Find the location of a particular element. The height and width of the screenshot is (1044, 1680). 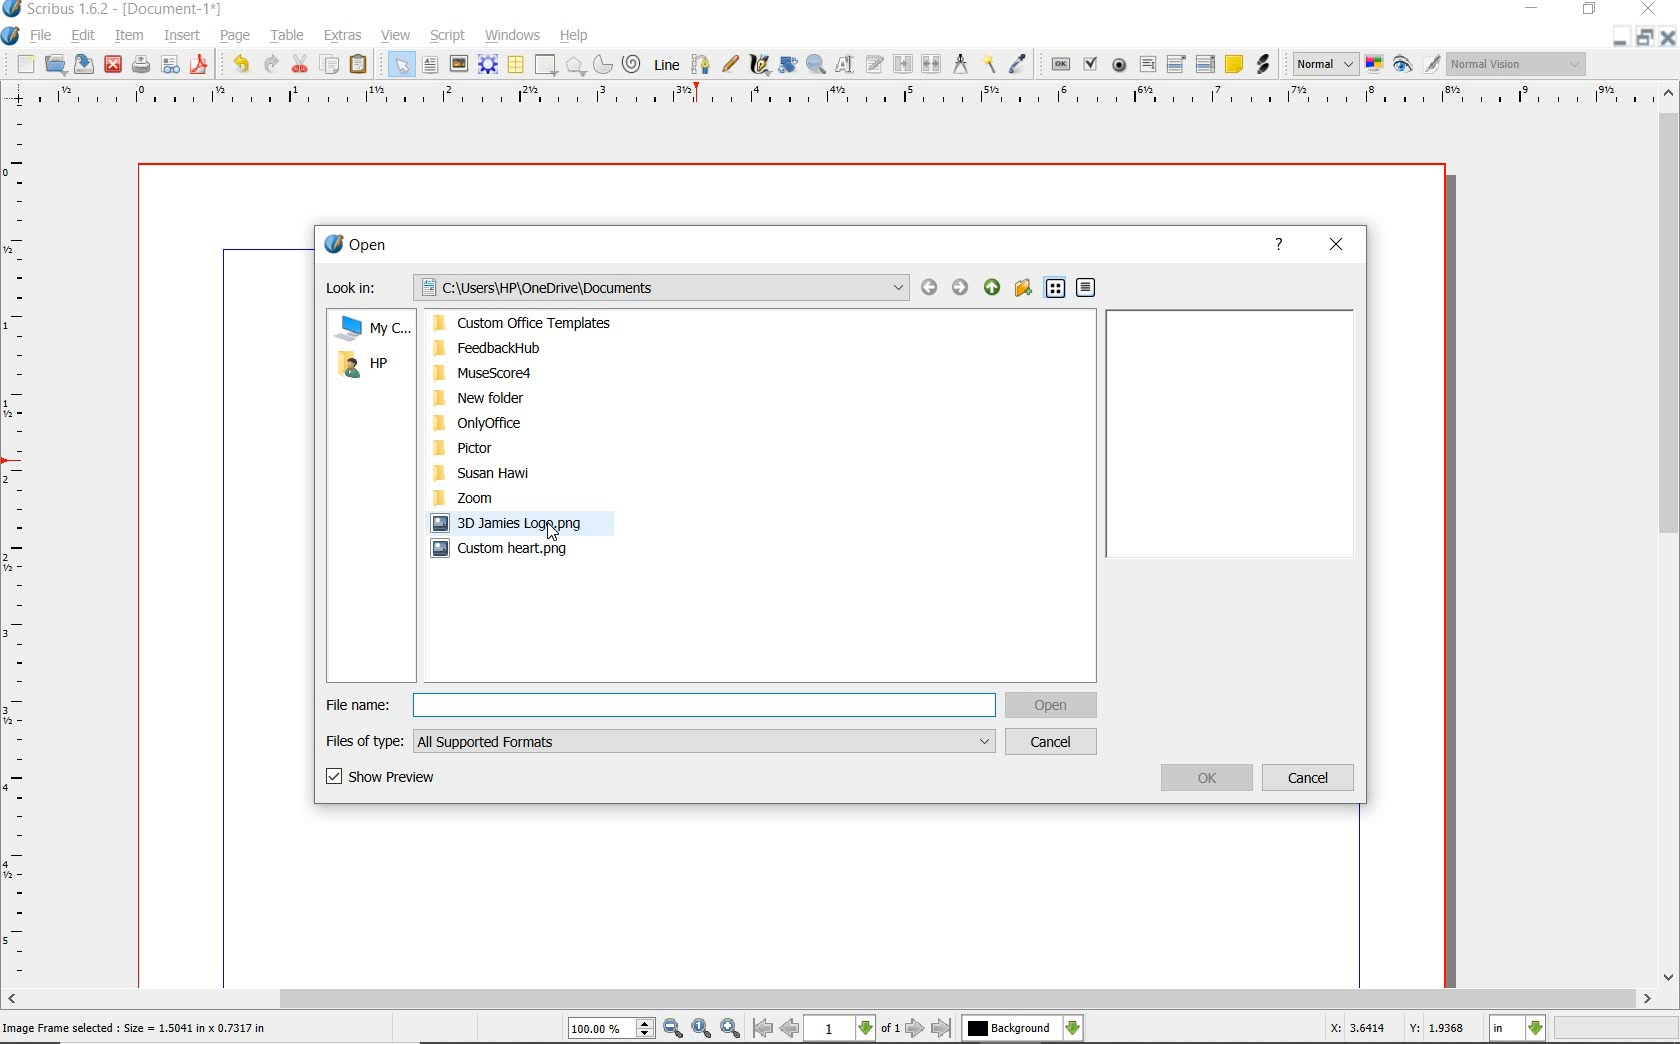

toggle color management system is located at coordinates (1376, 66).